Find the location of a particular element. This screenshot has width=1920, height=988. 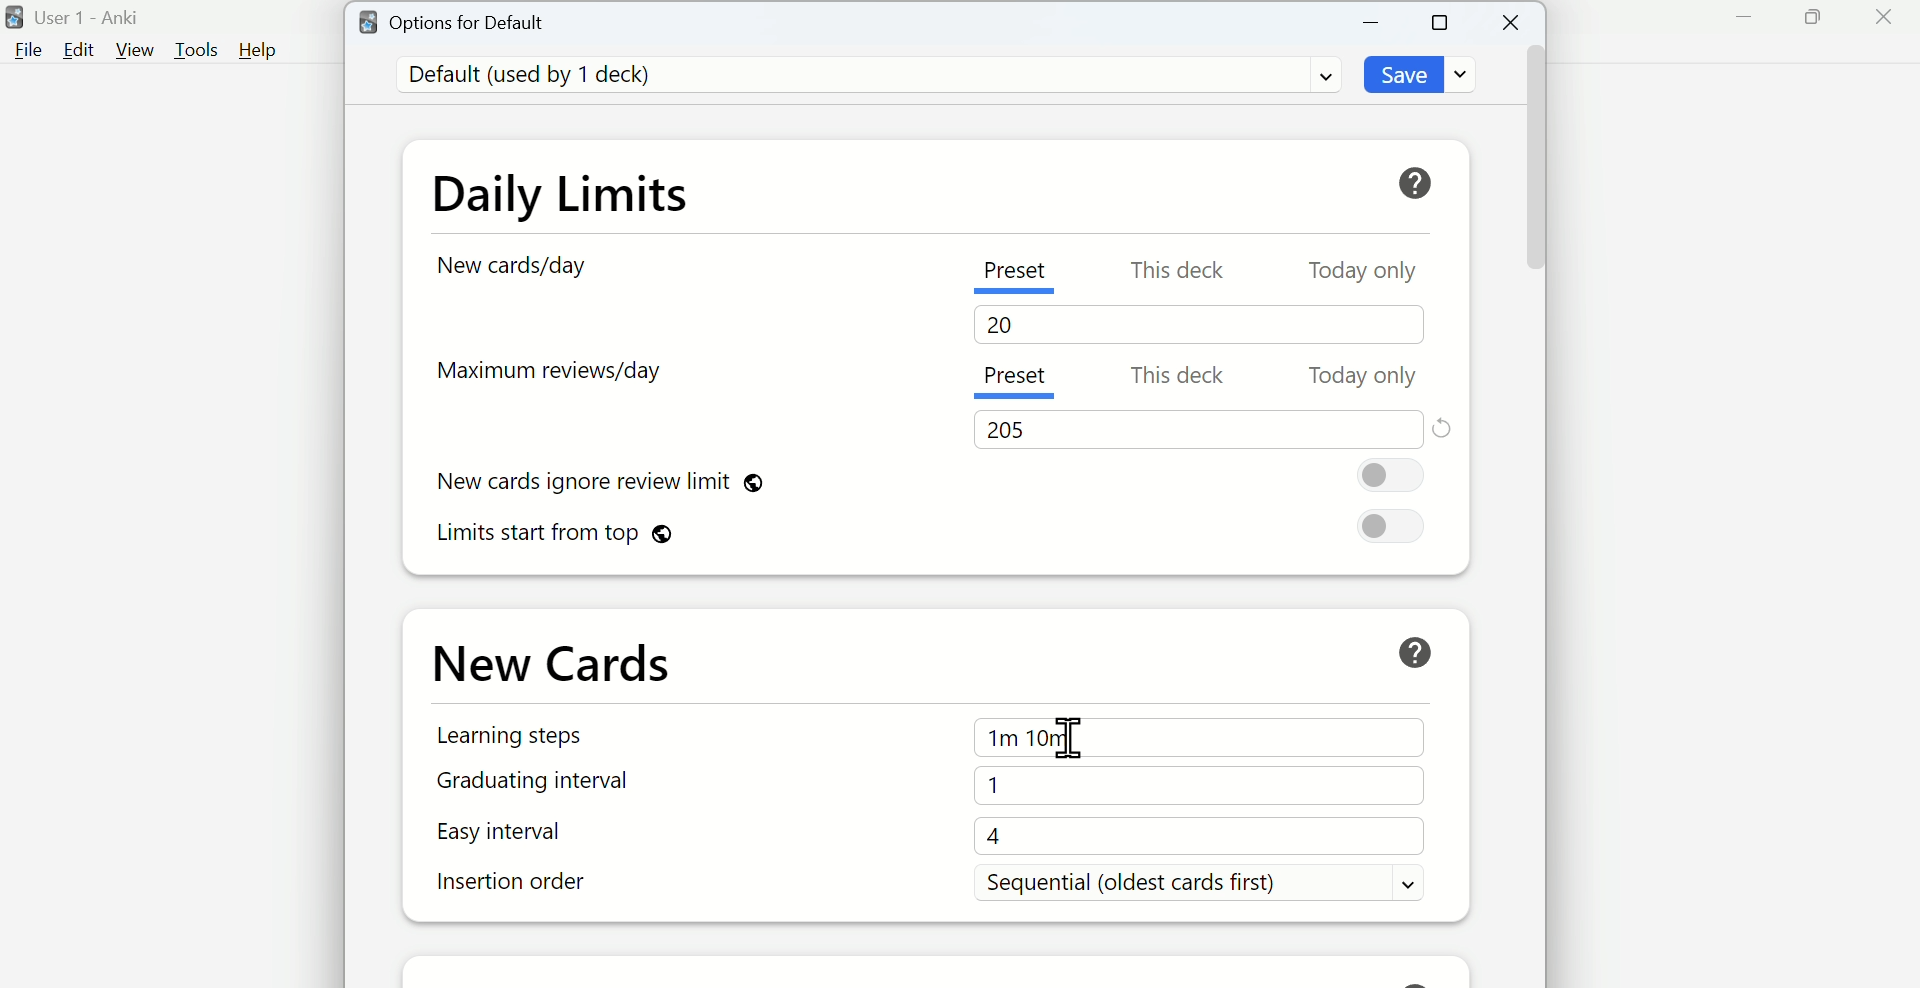

Minimize is located at coordinates (1740, 23).